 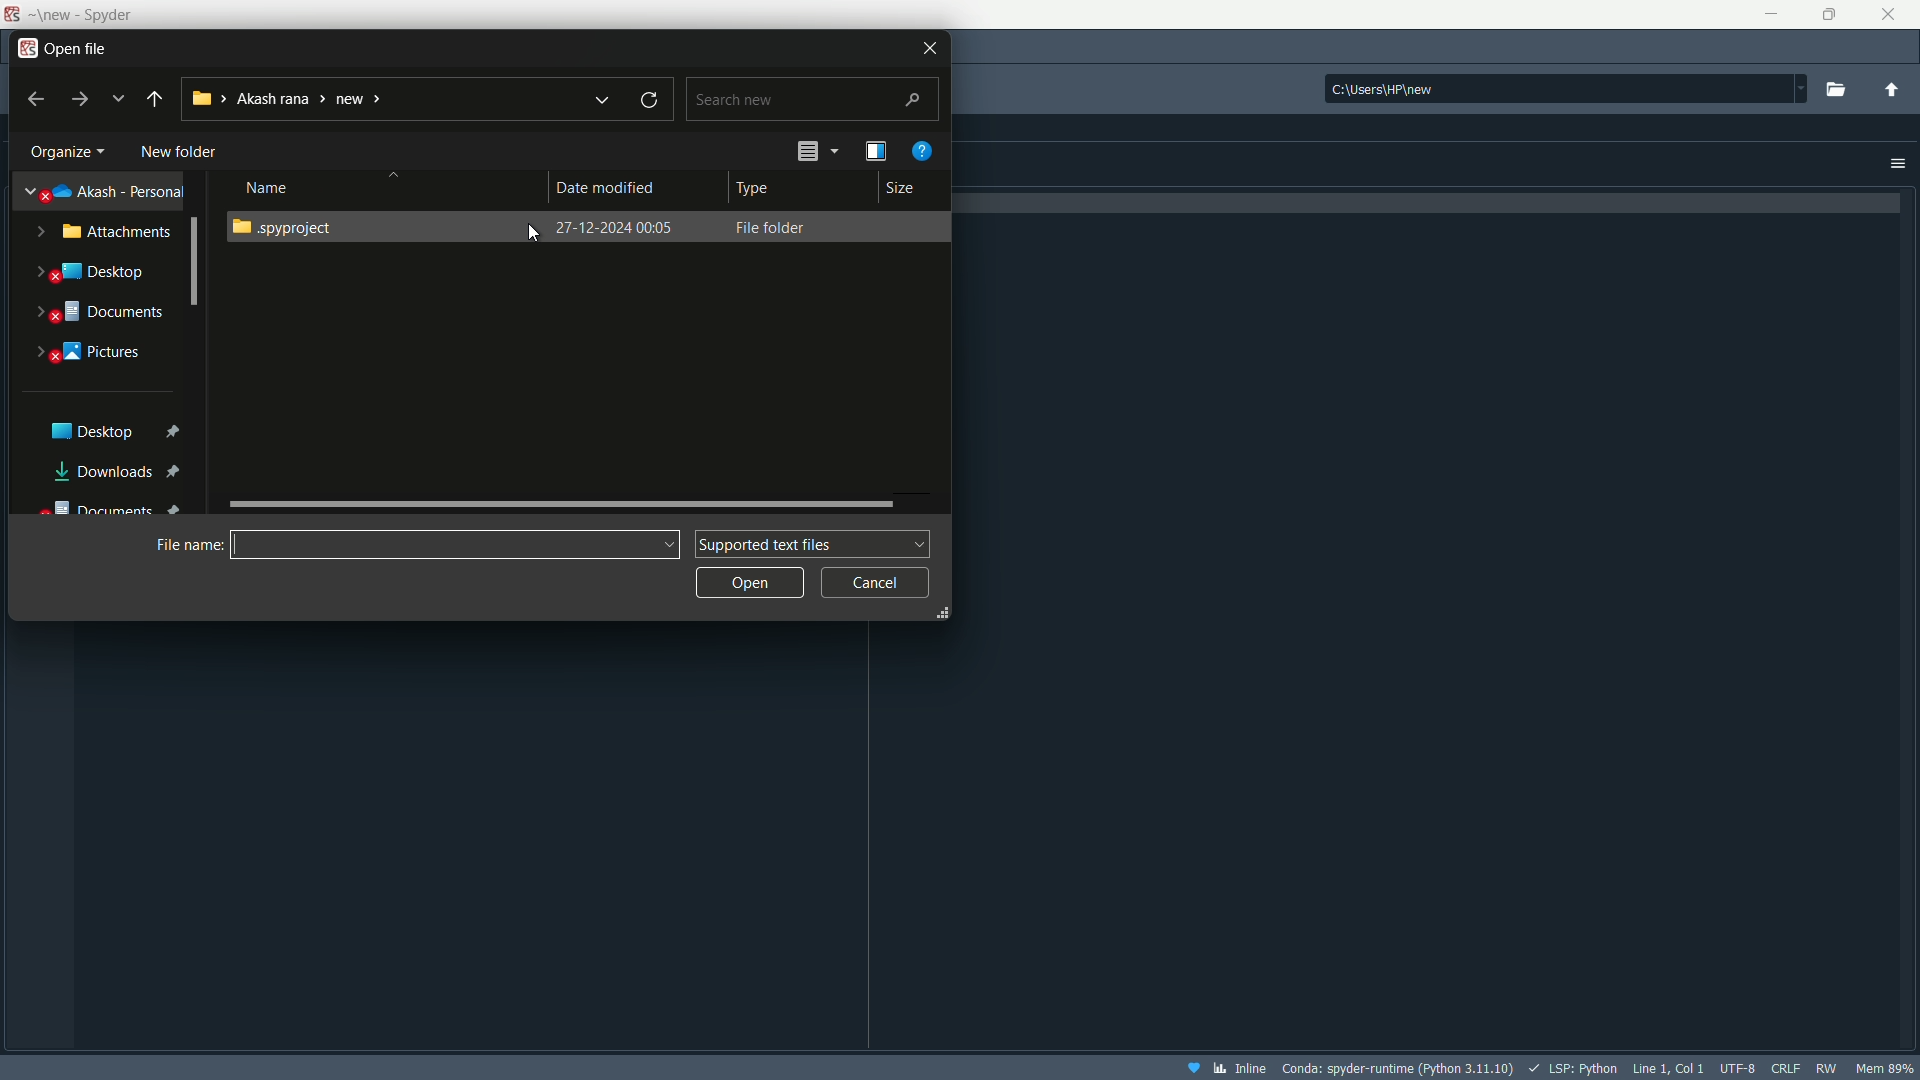 I want to click on change to parent directory, so click(x=1895, y=88).